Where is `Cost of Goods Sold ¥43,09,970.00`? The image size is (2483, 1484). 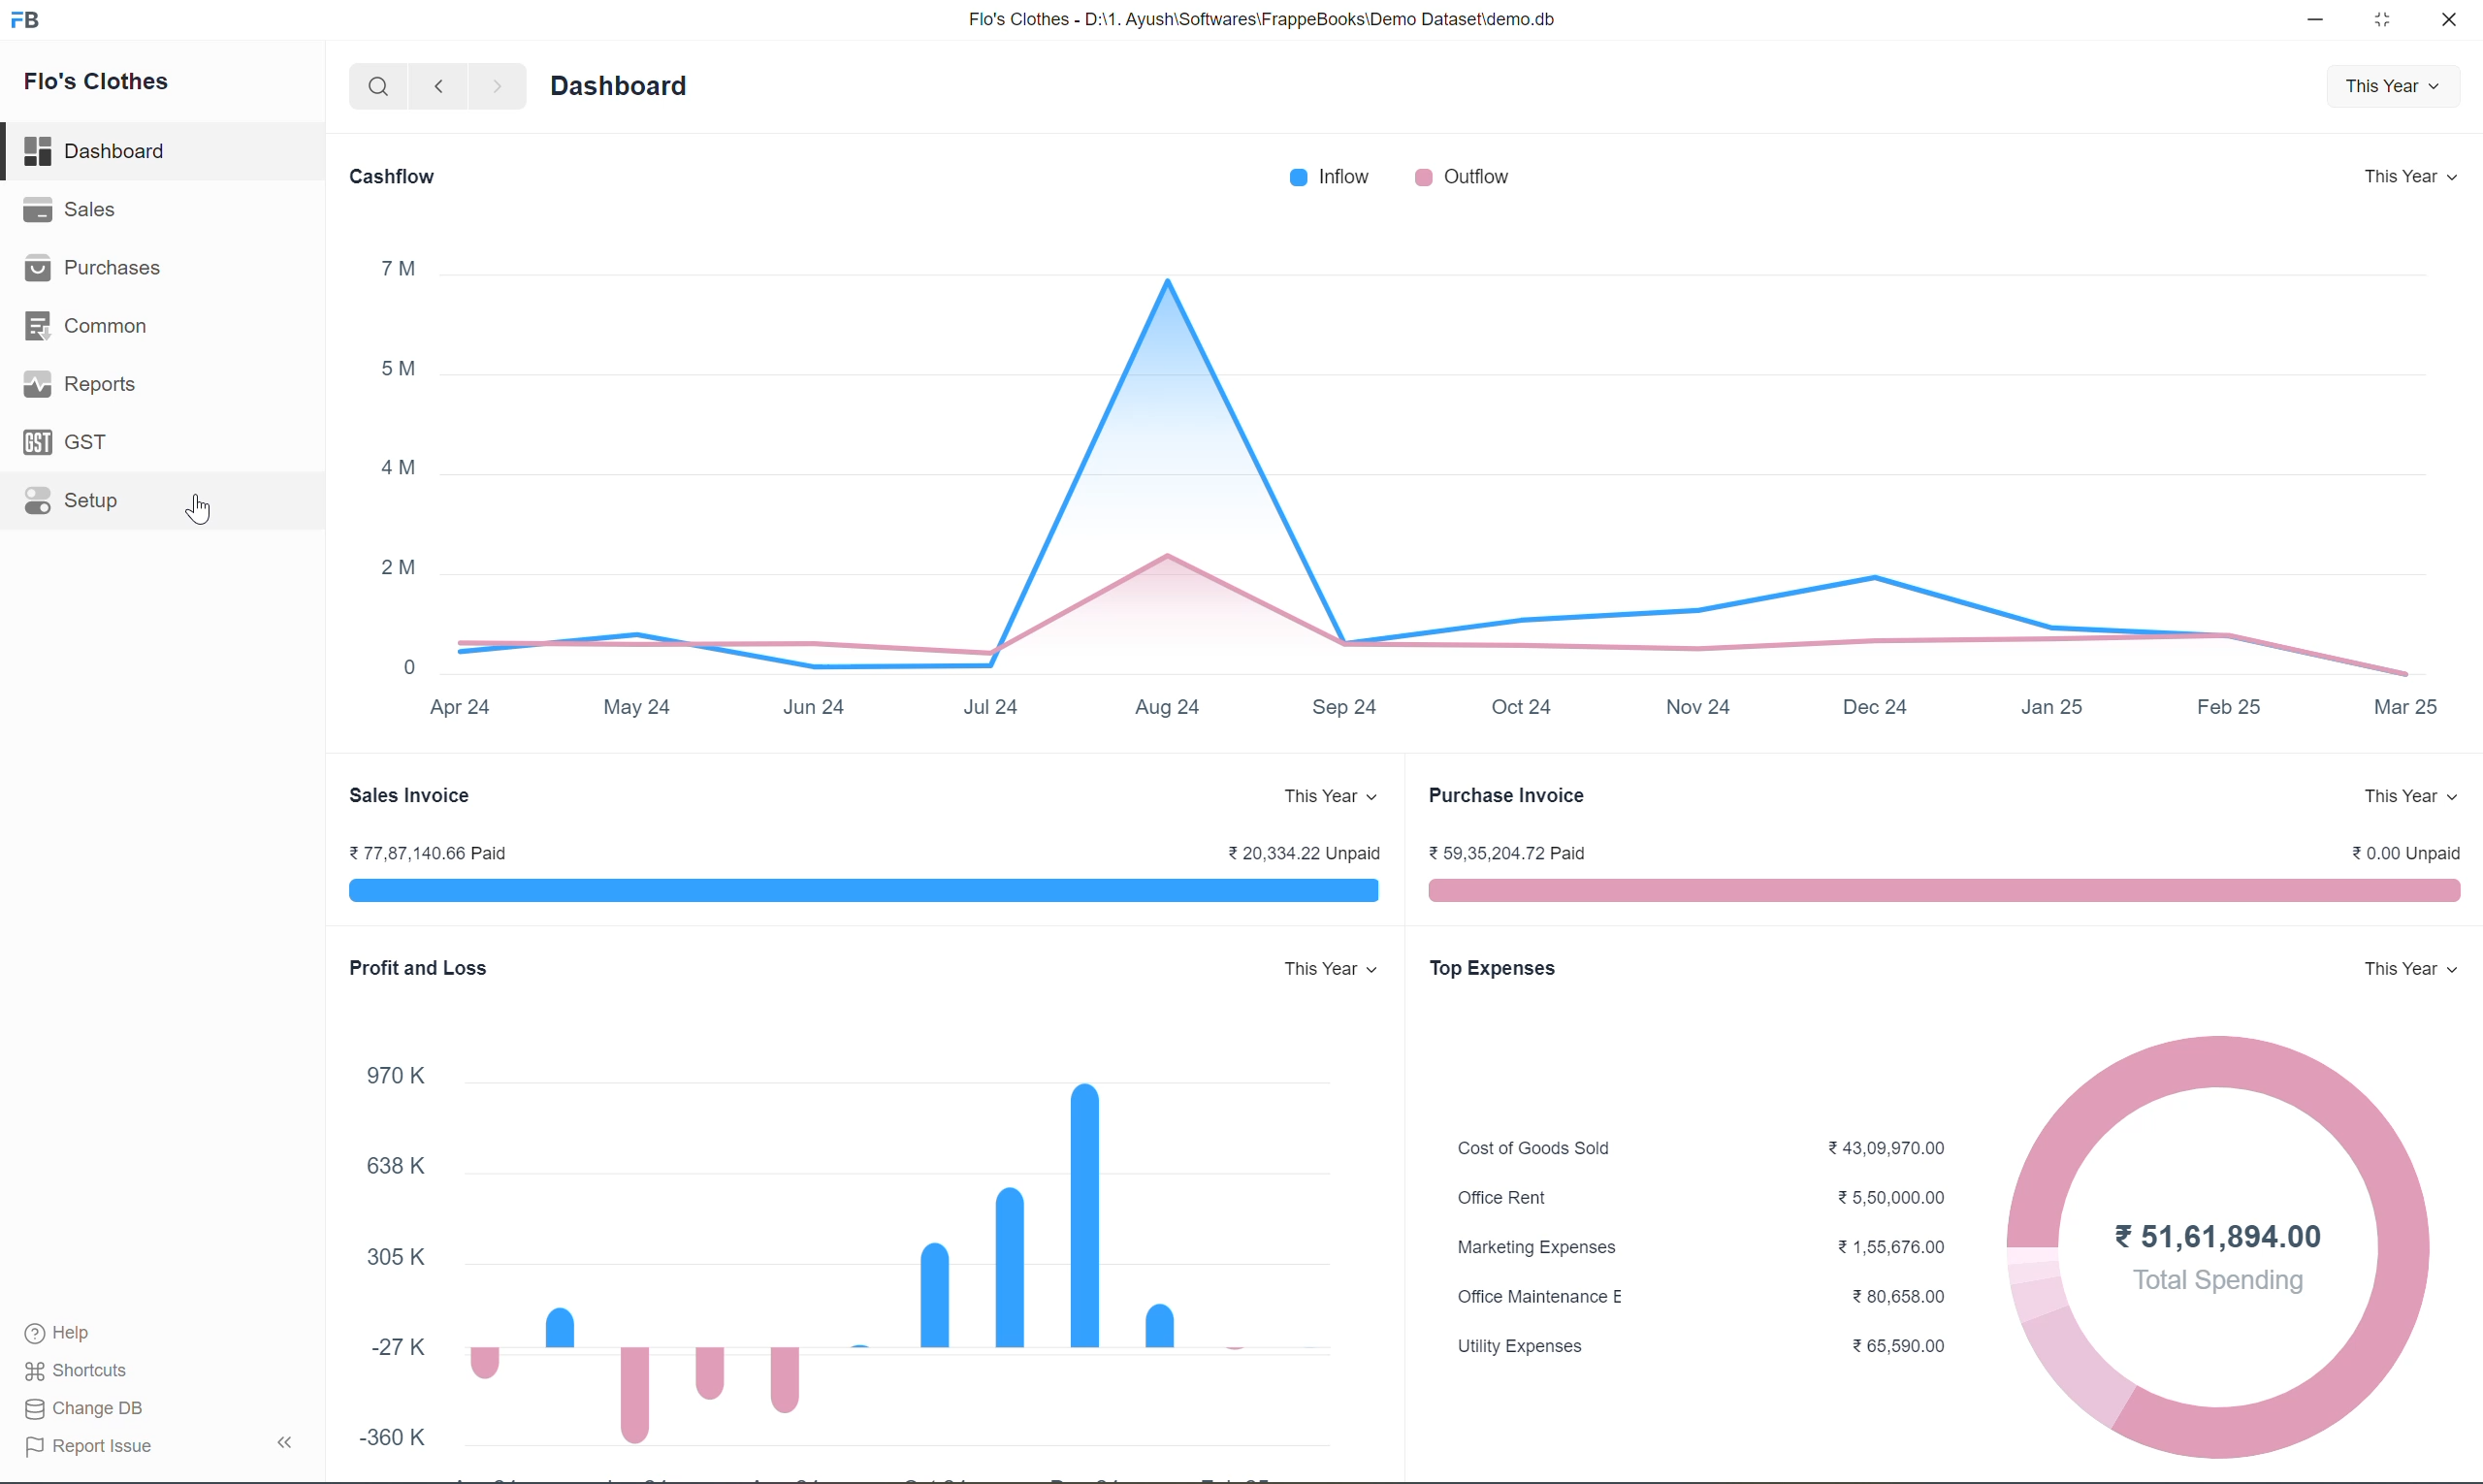 Cost of Goods Sold ¥43,09,970.00 is located at coordinates (1700, 1148).